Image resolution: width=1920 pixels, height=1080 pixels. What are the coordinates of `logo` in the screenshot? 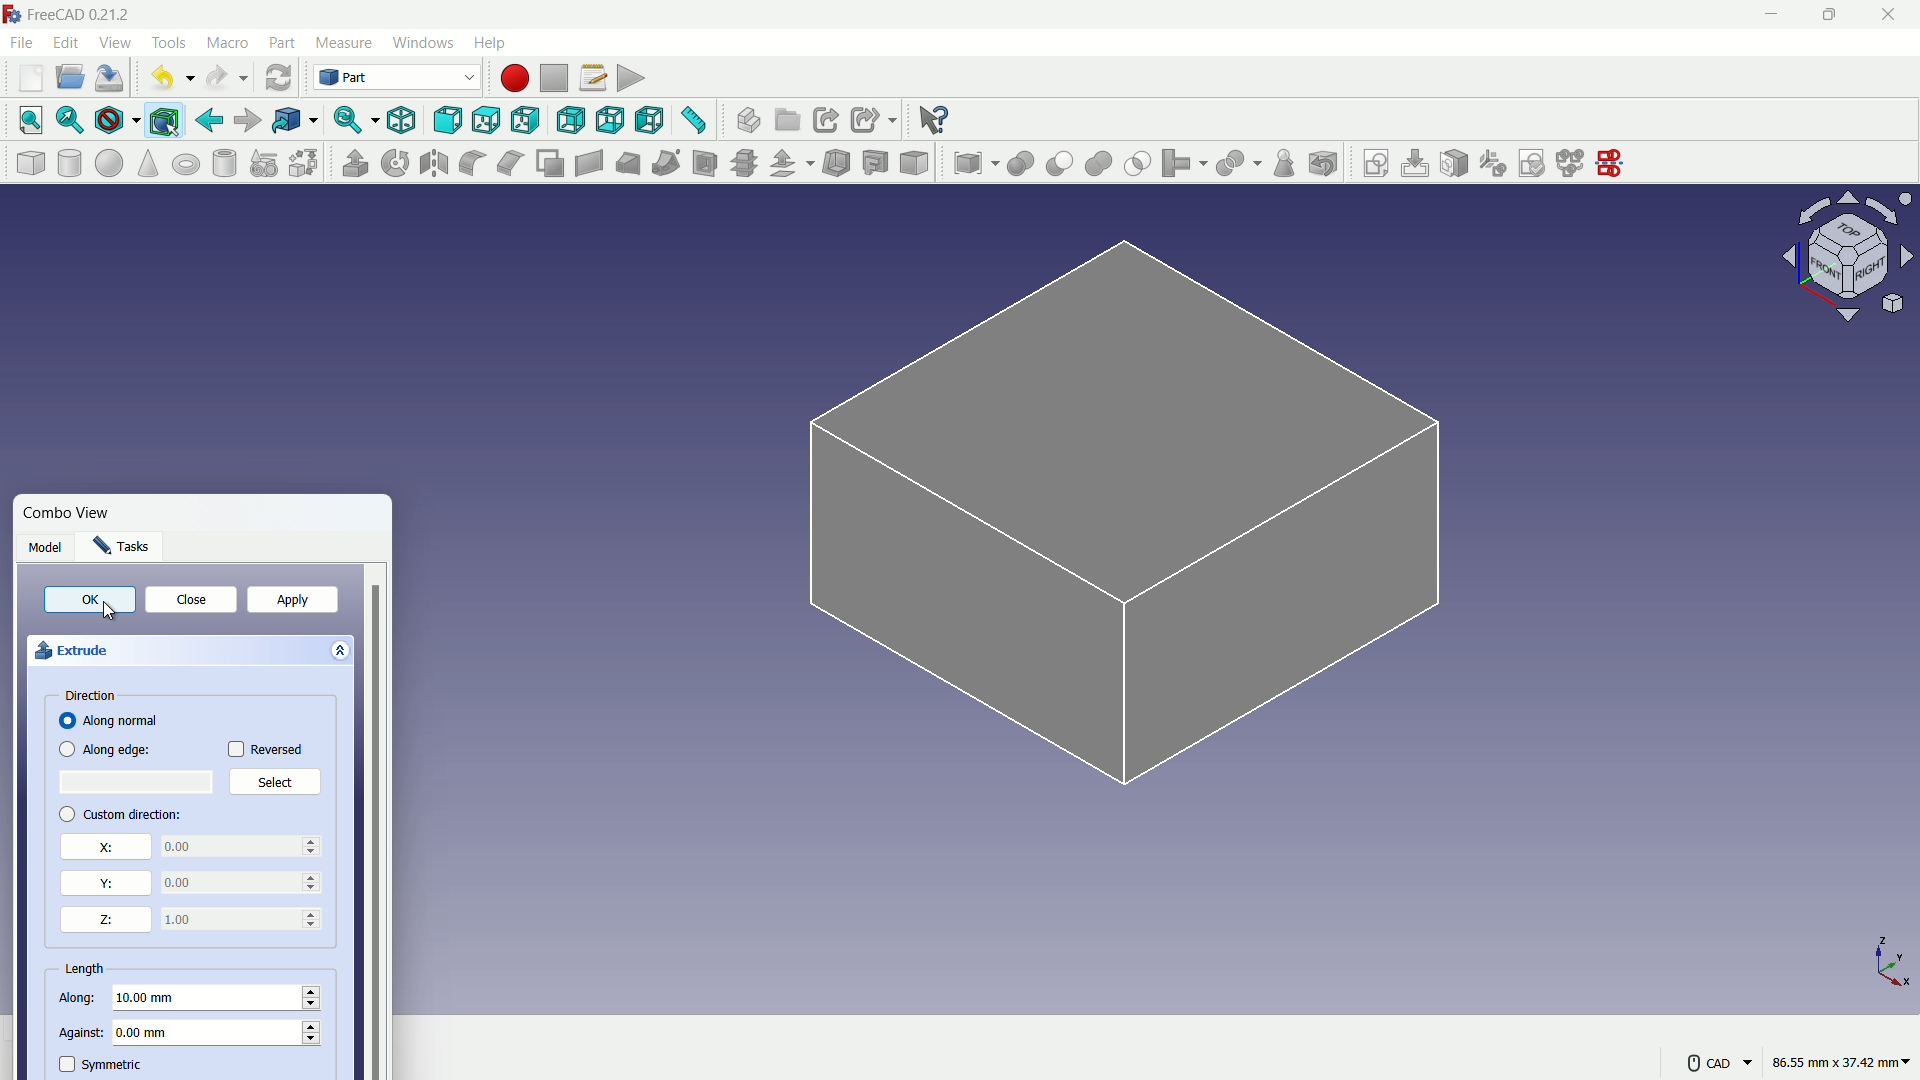 It's located at (14, 15).